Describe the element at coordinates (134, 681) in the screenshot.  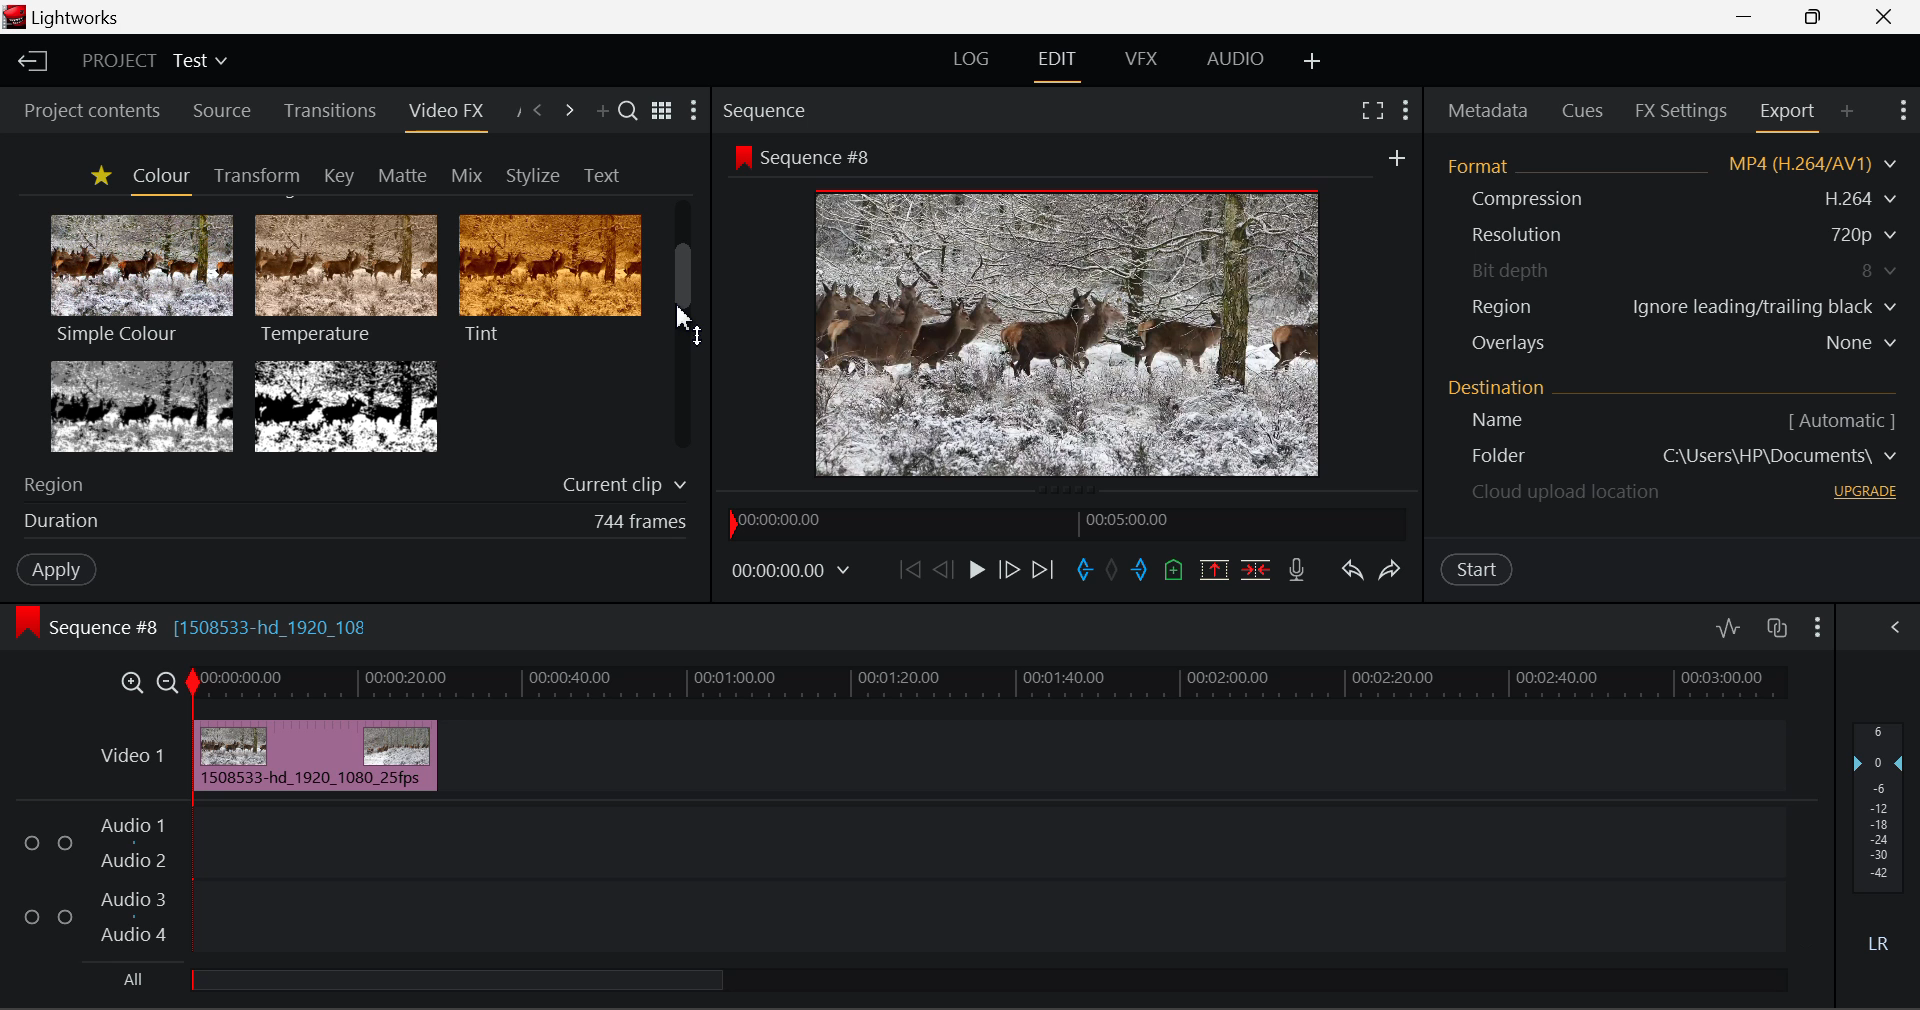
I see `Timeline Zoom In` at that location.